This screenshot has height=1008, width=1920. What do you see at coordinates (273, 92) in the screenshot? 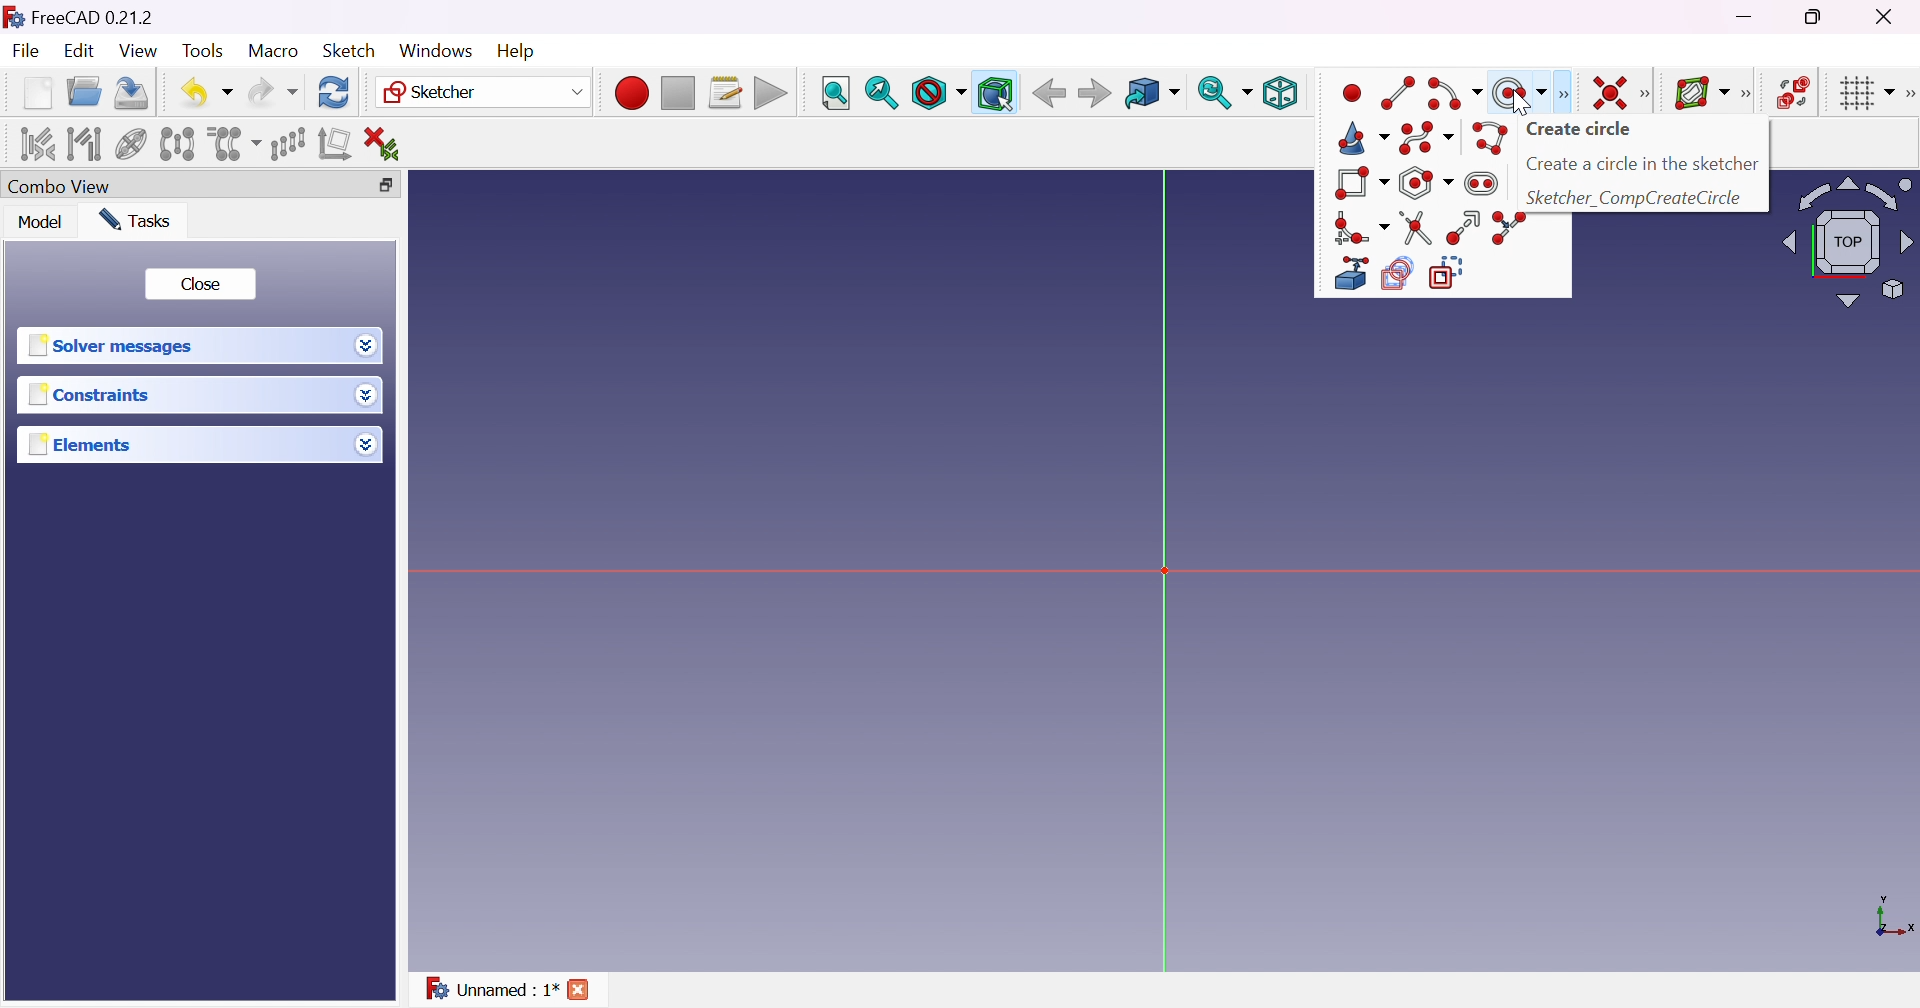
I see `Redo` at bounding box center [273, 92].